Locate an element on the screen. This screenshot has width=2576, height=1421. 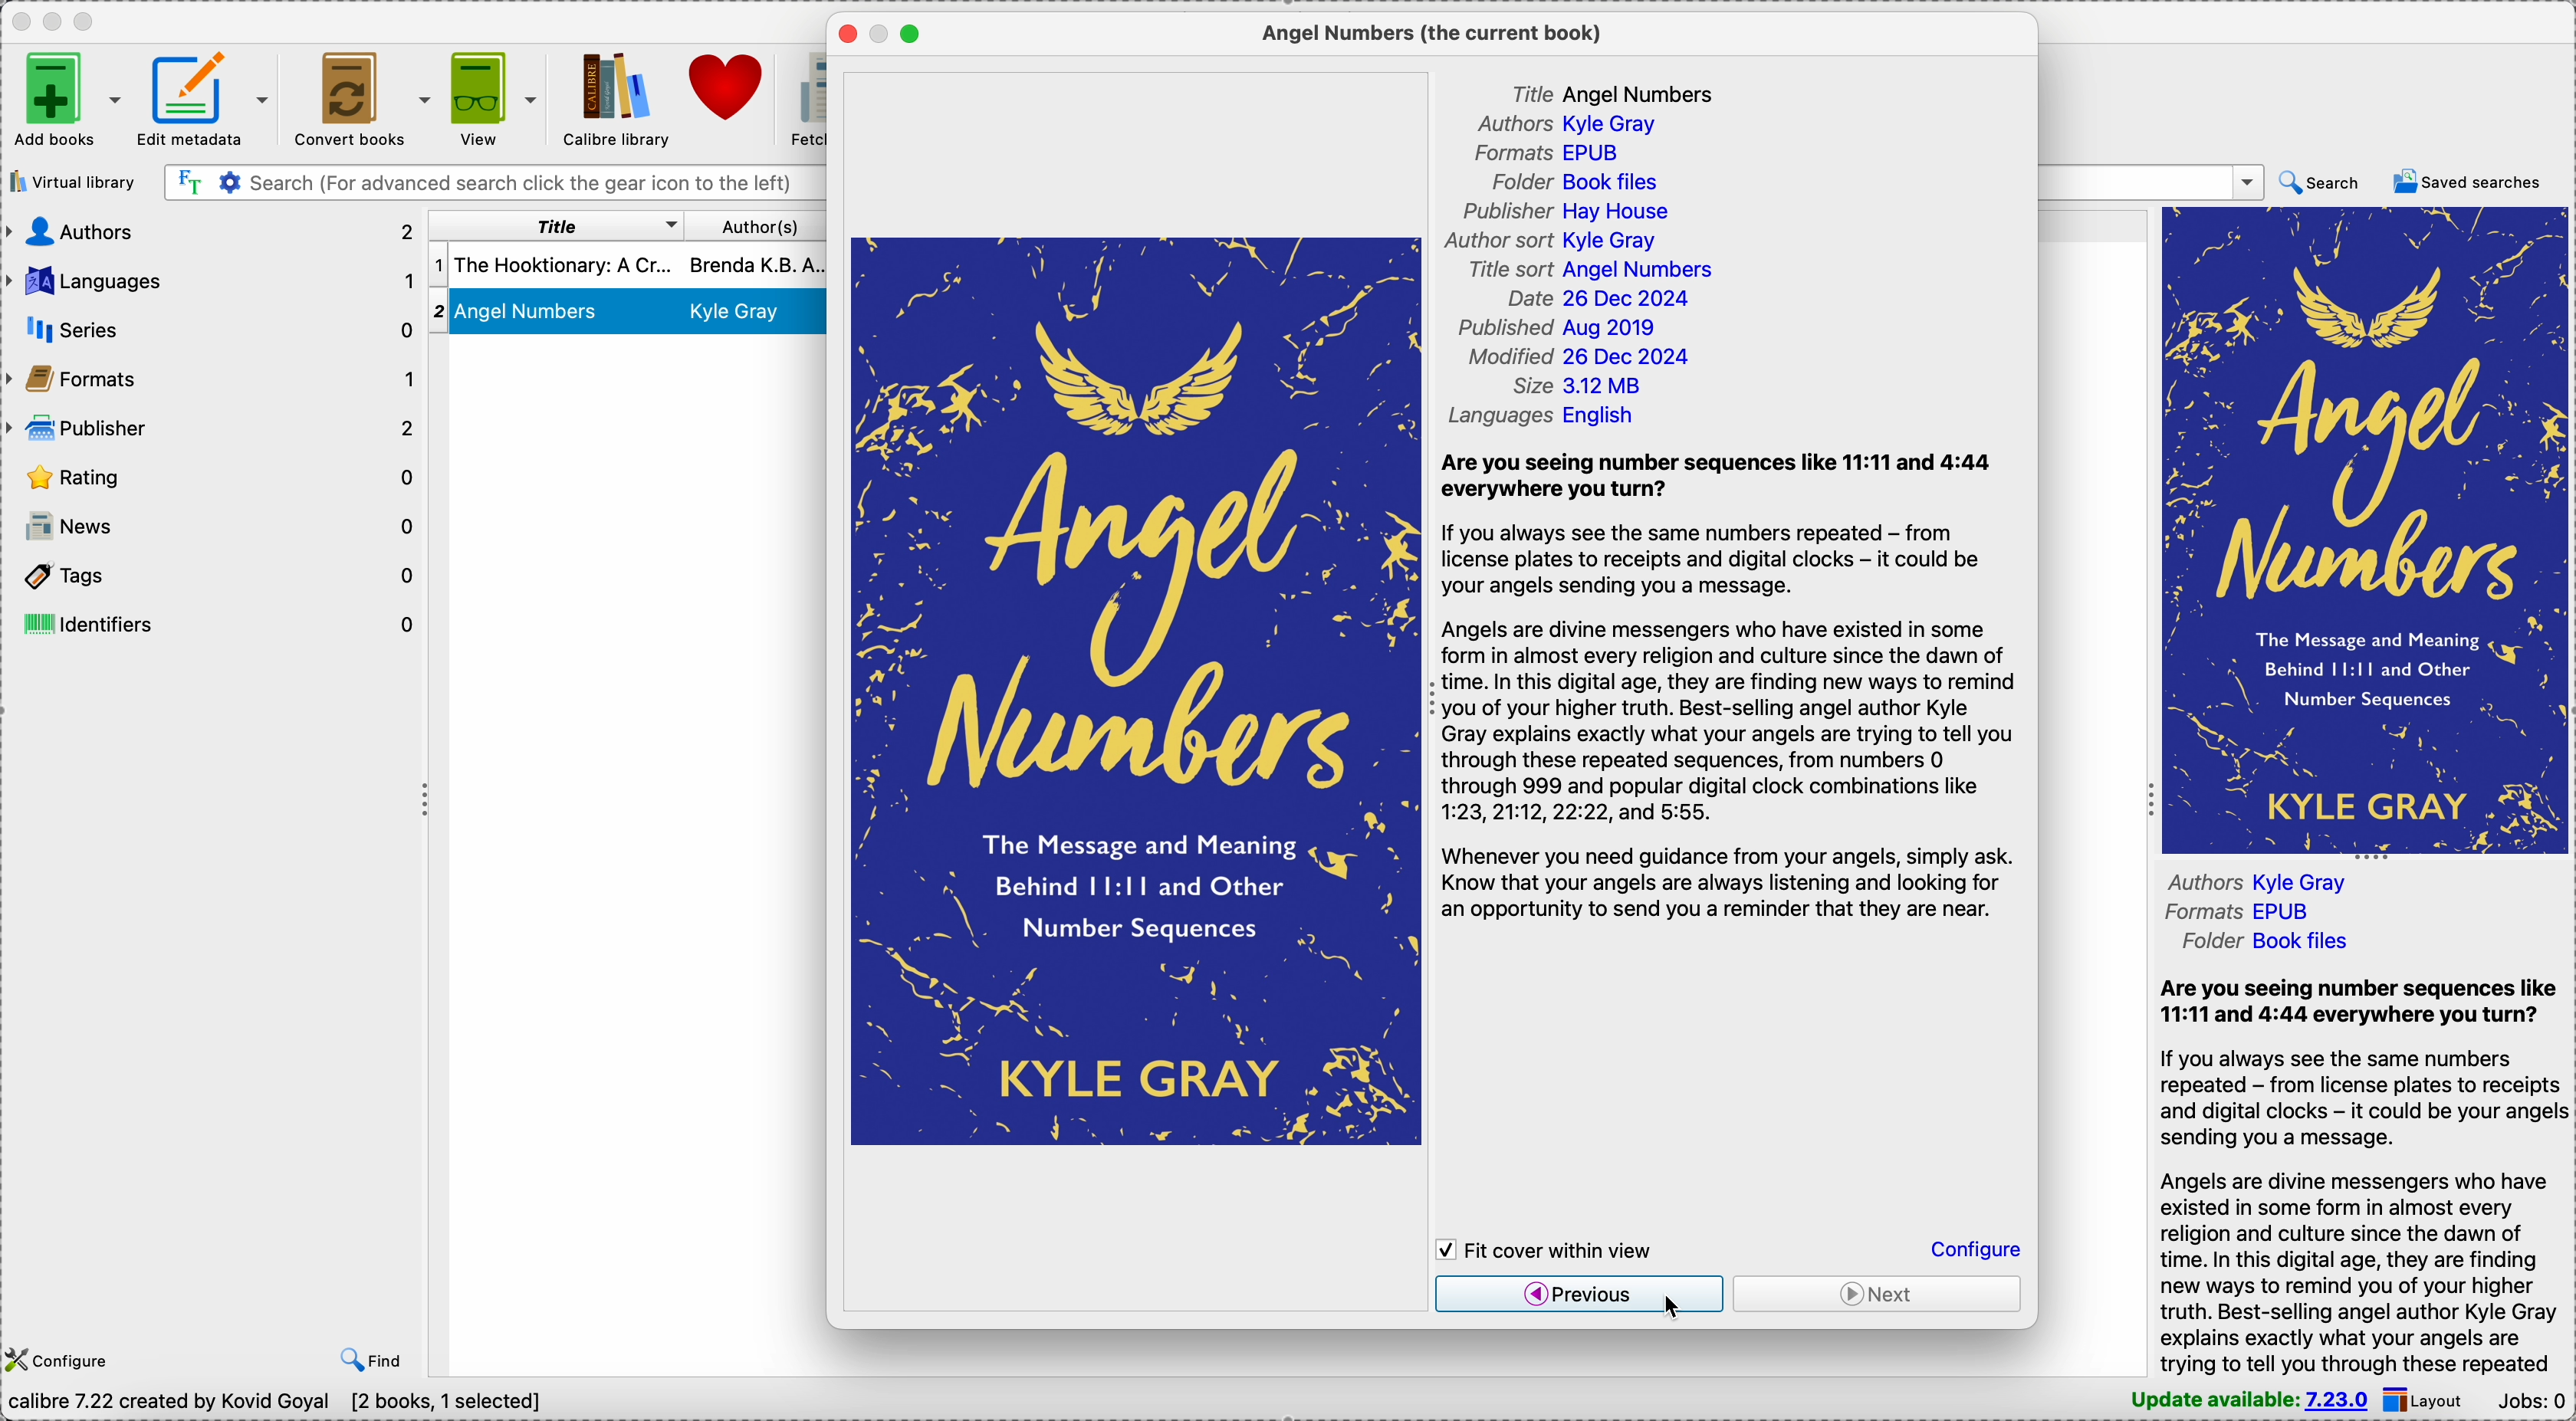
layout is located at coordinates (2430, 1401).